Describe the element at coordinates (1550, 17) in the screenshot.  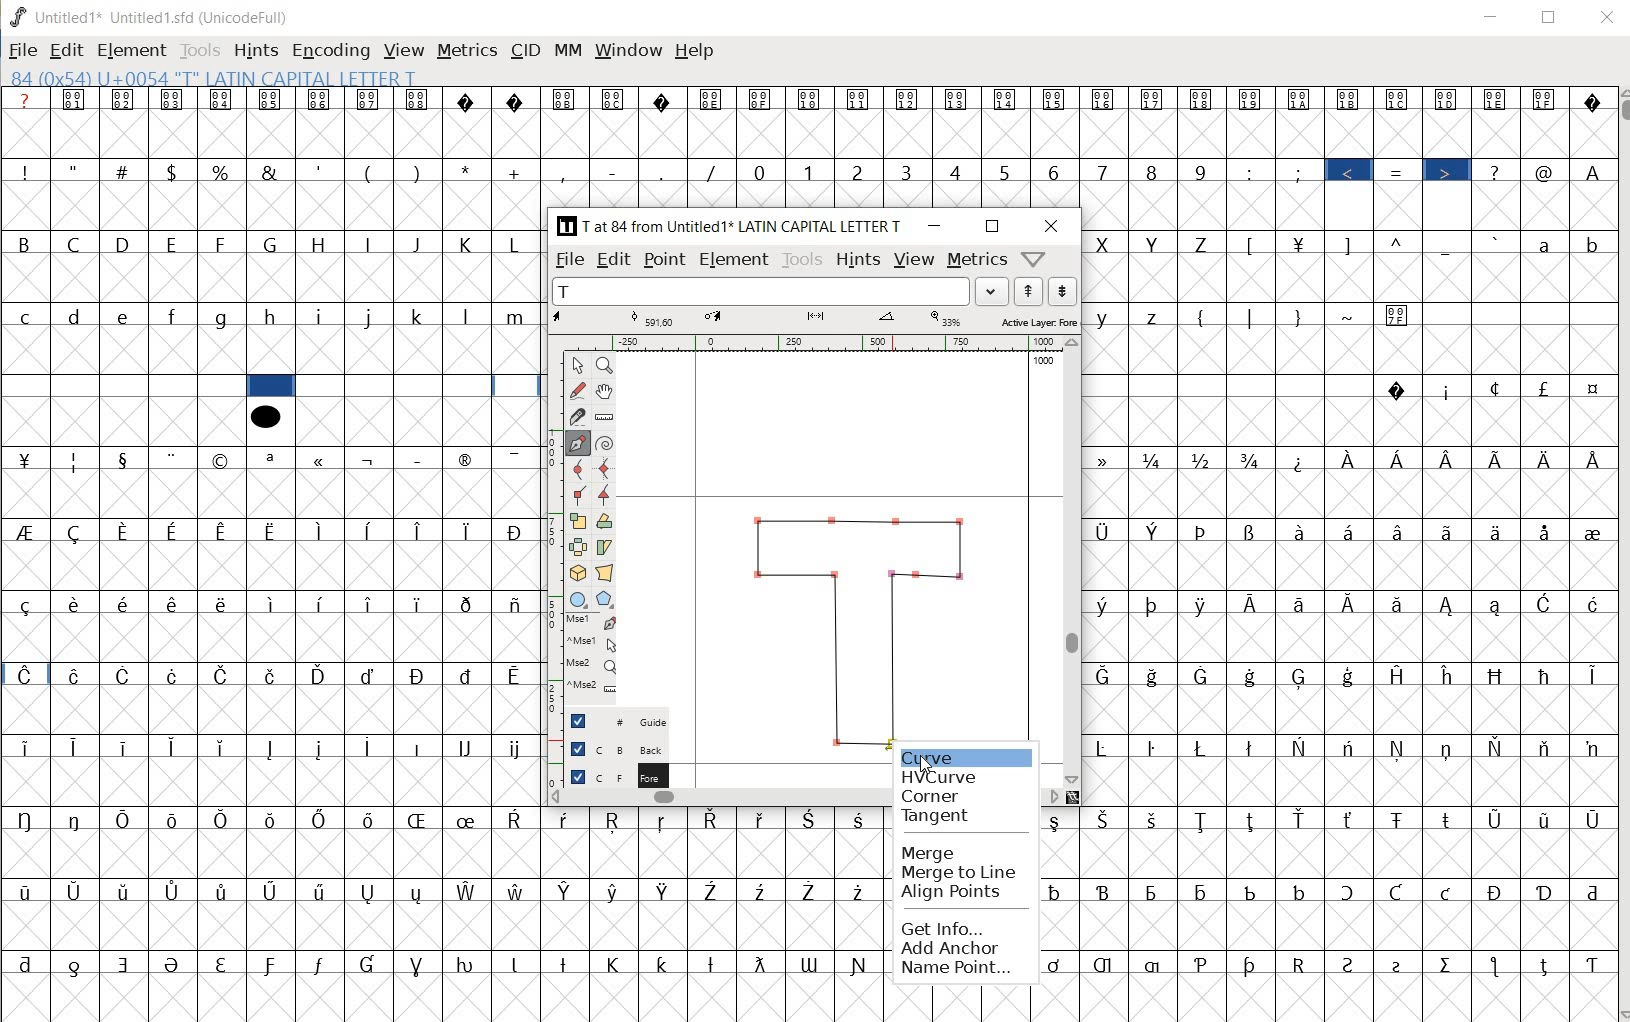
I see `maximize` at that location.